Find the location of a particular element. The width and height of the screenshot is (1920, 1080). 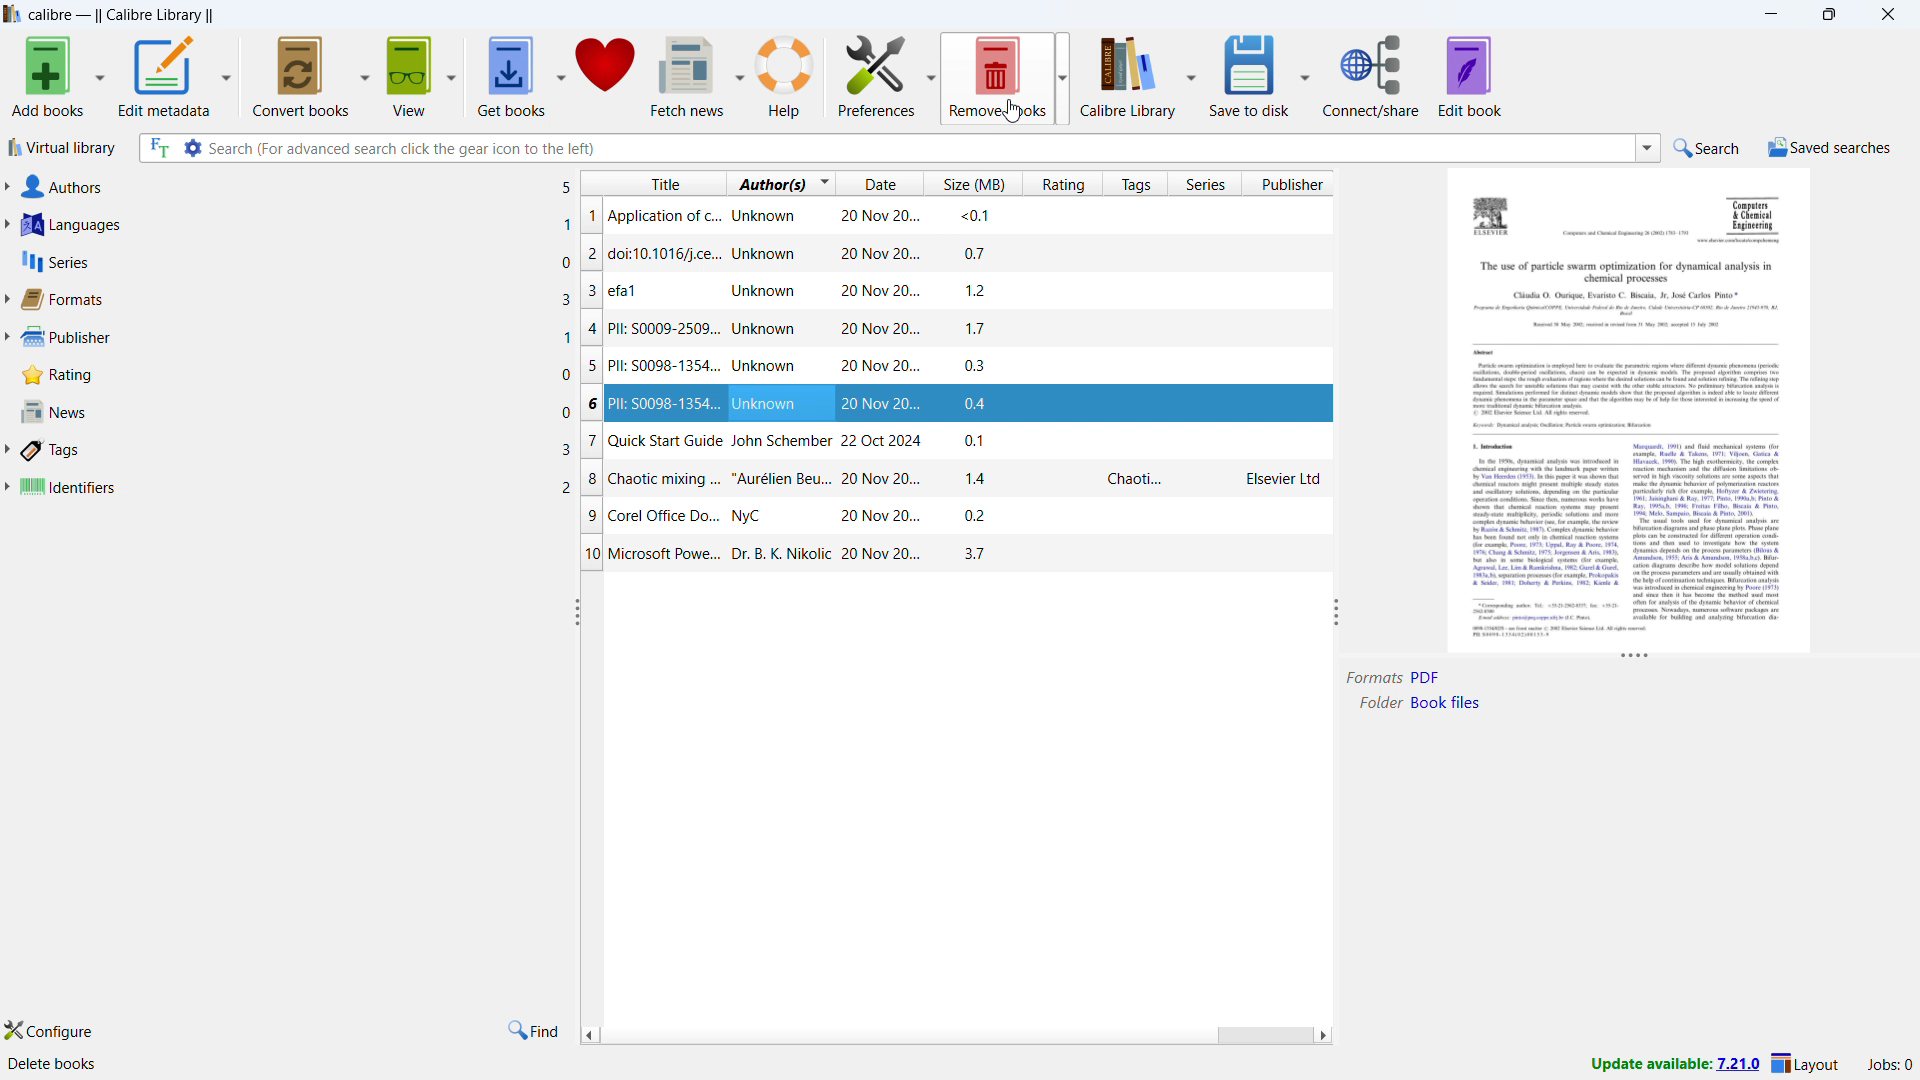

Book files is located at coordinates (1446, 703).